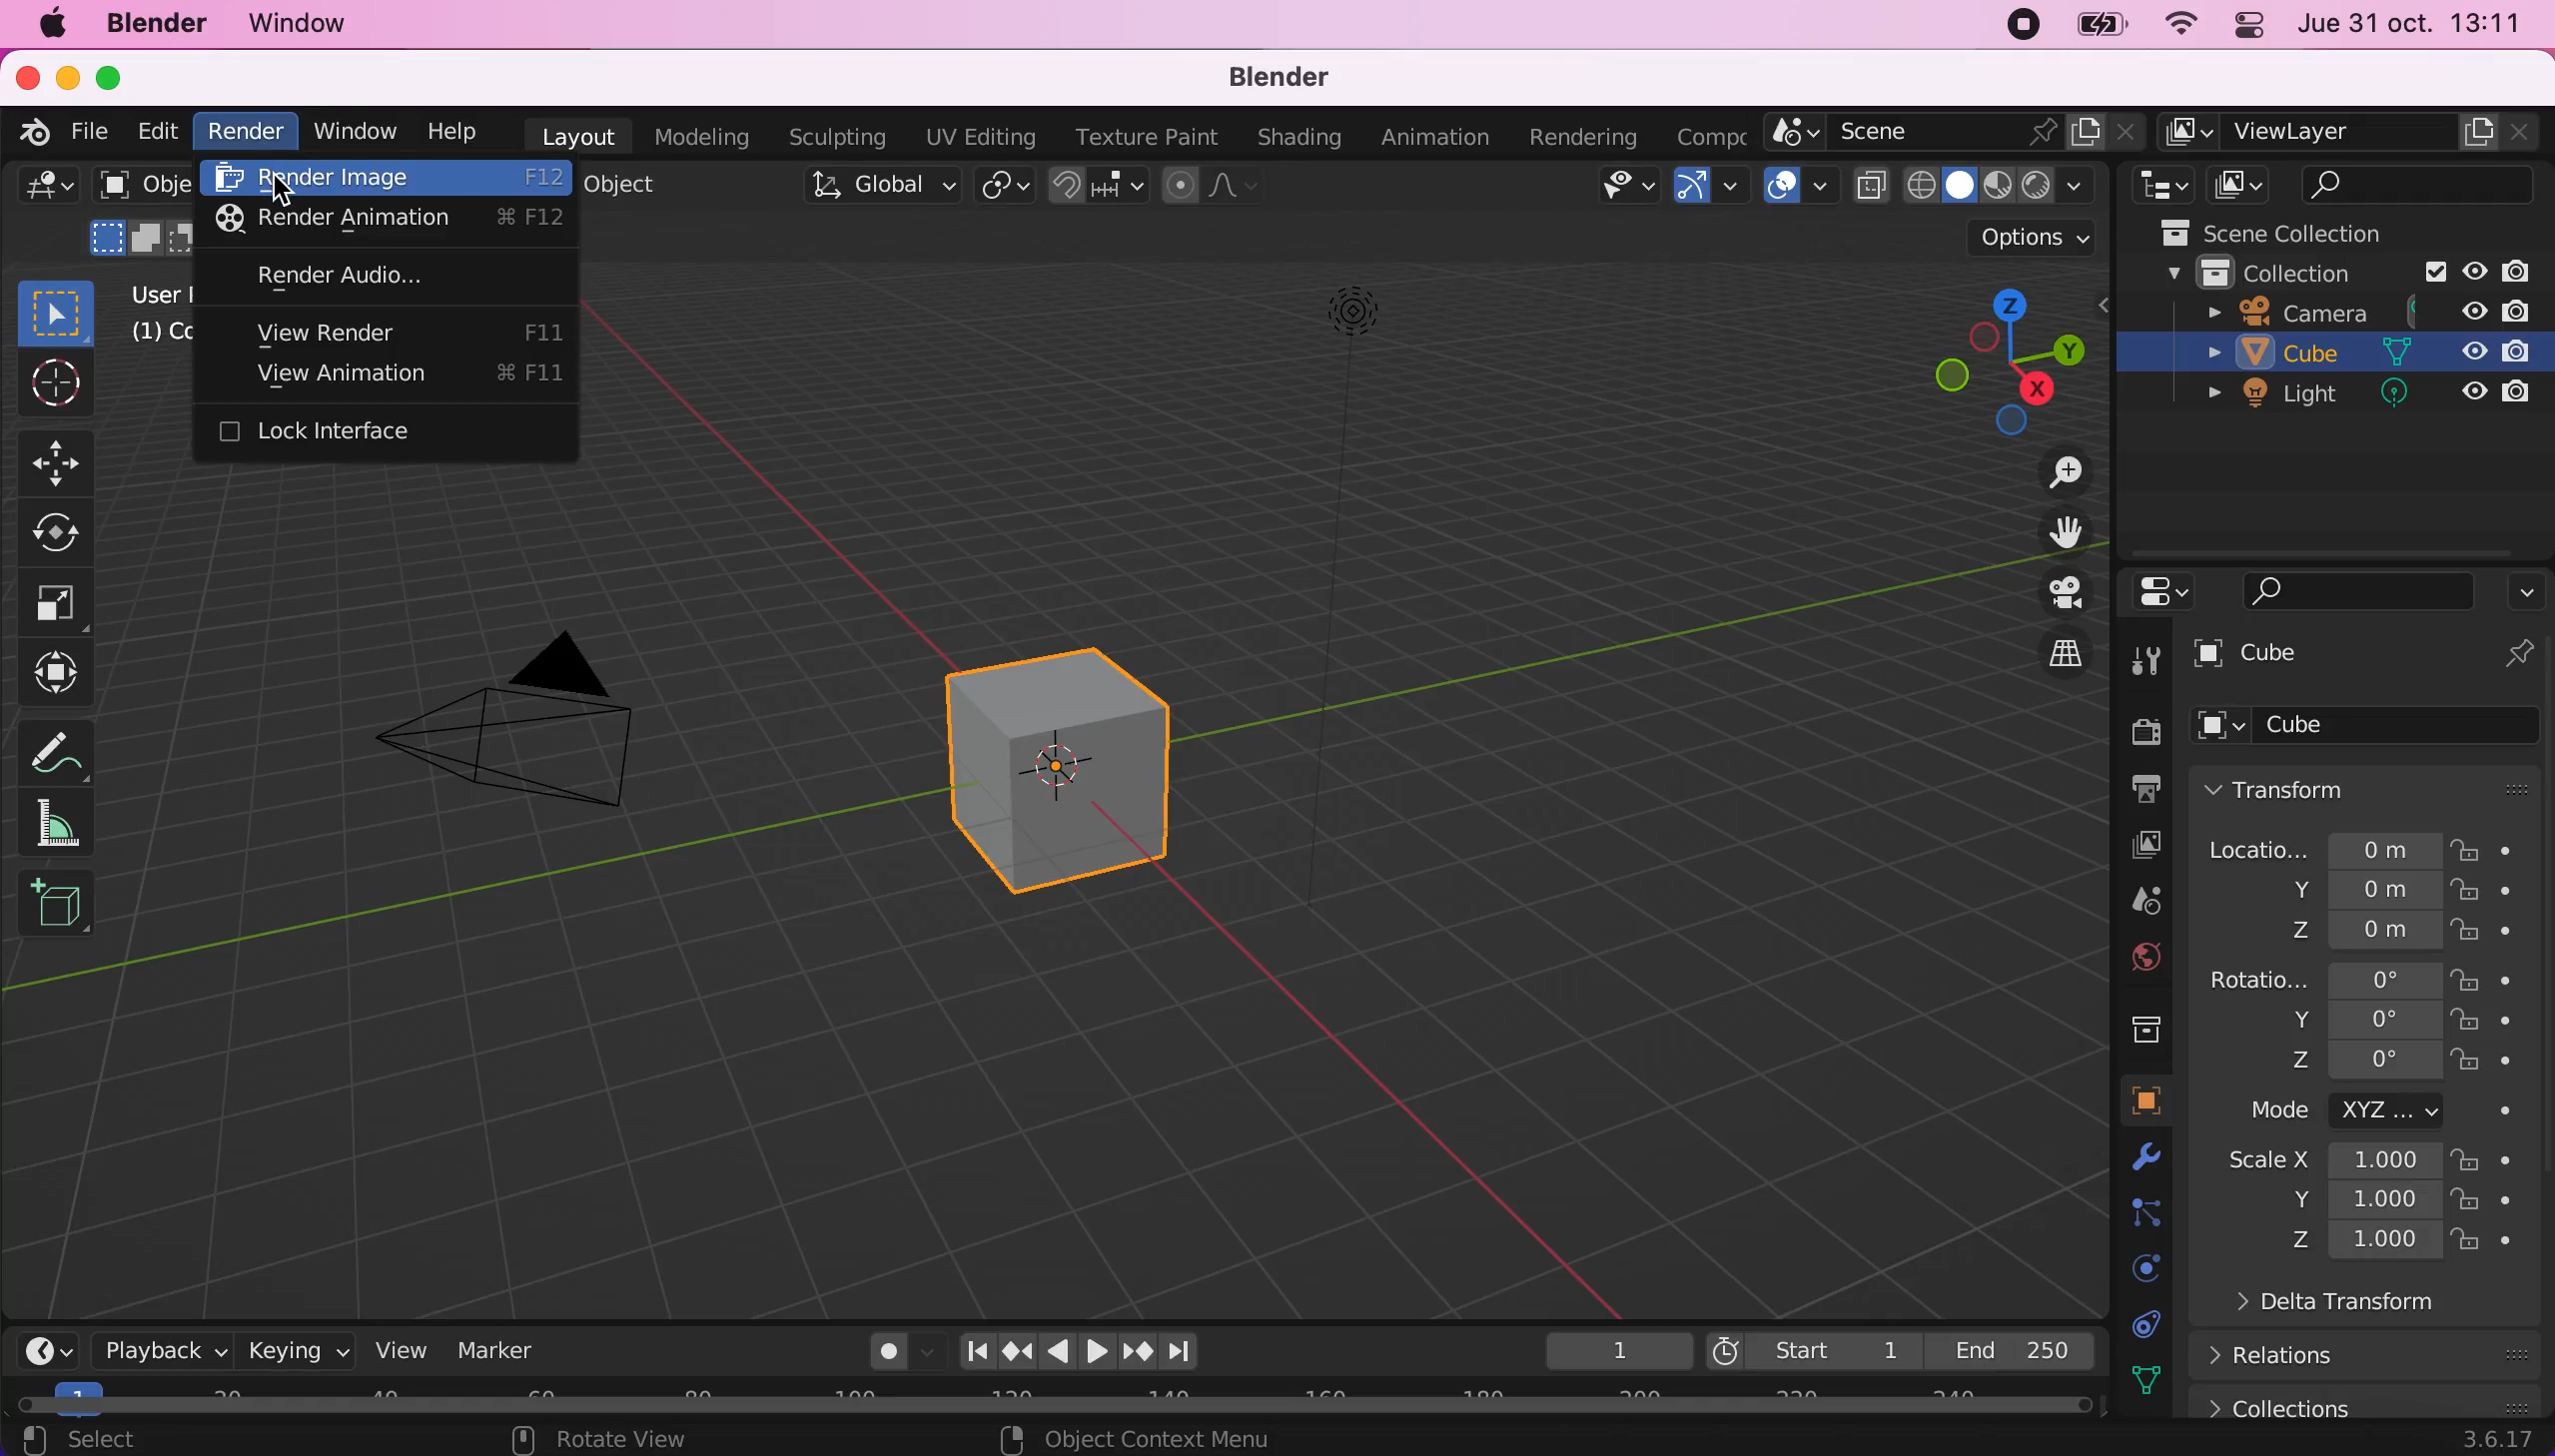 This screenshot has width=2555, height=1456. What do you see at coordinates (2030, 242) in the screenshot?
I see `options` at bounding box center [2030, 242].